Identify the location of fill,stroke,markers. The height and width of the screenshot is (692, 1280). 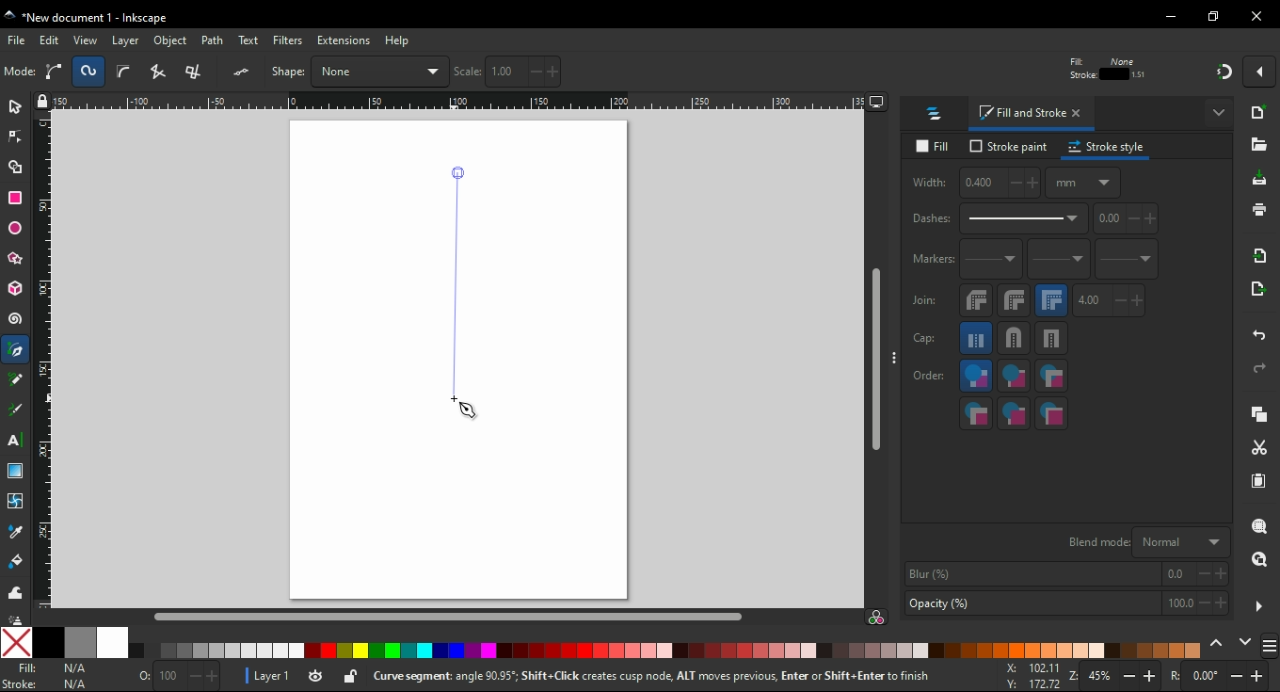
(976, 377).